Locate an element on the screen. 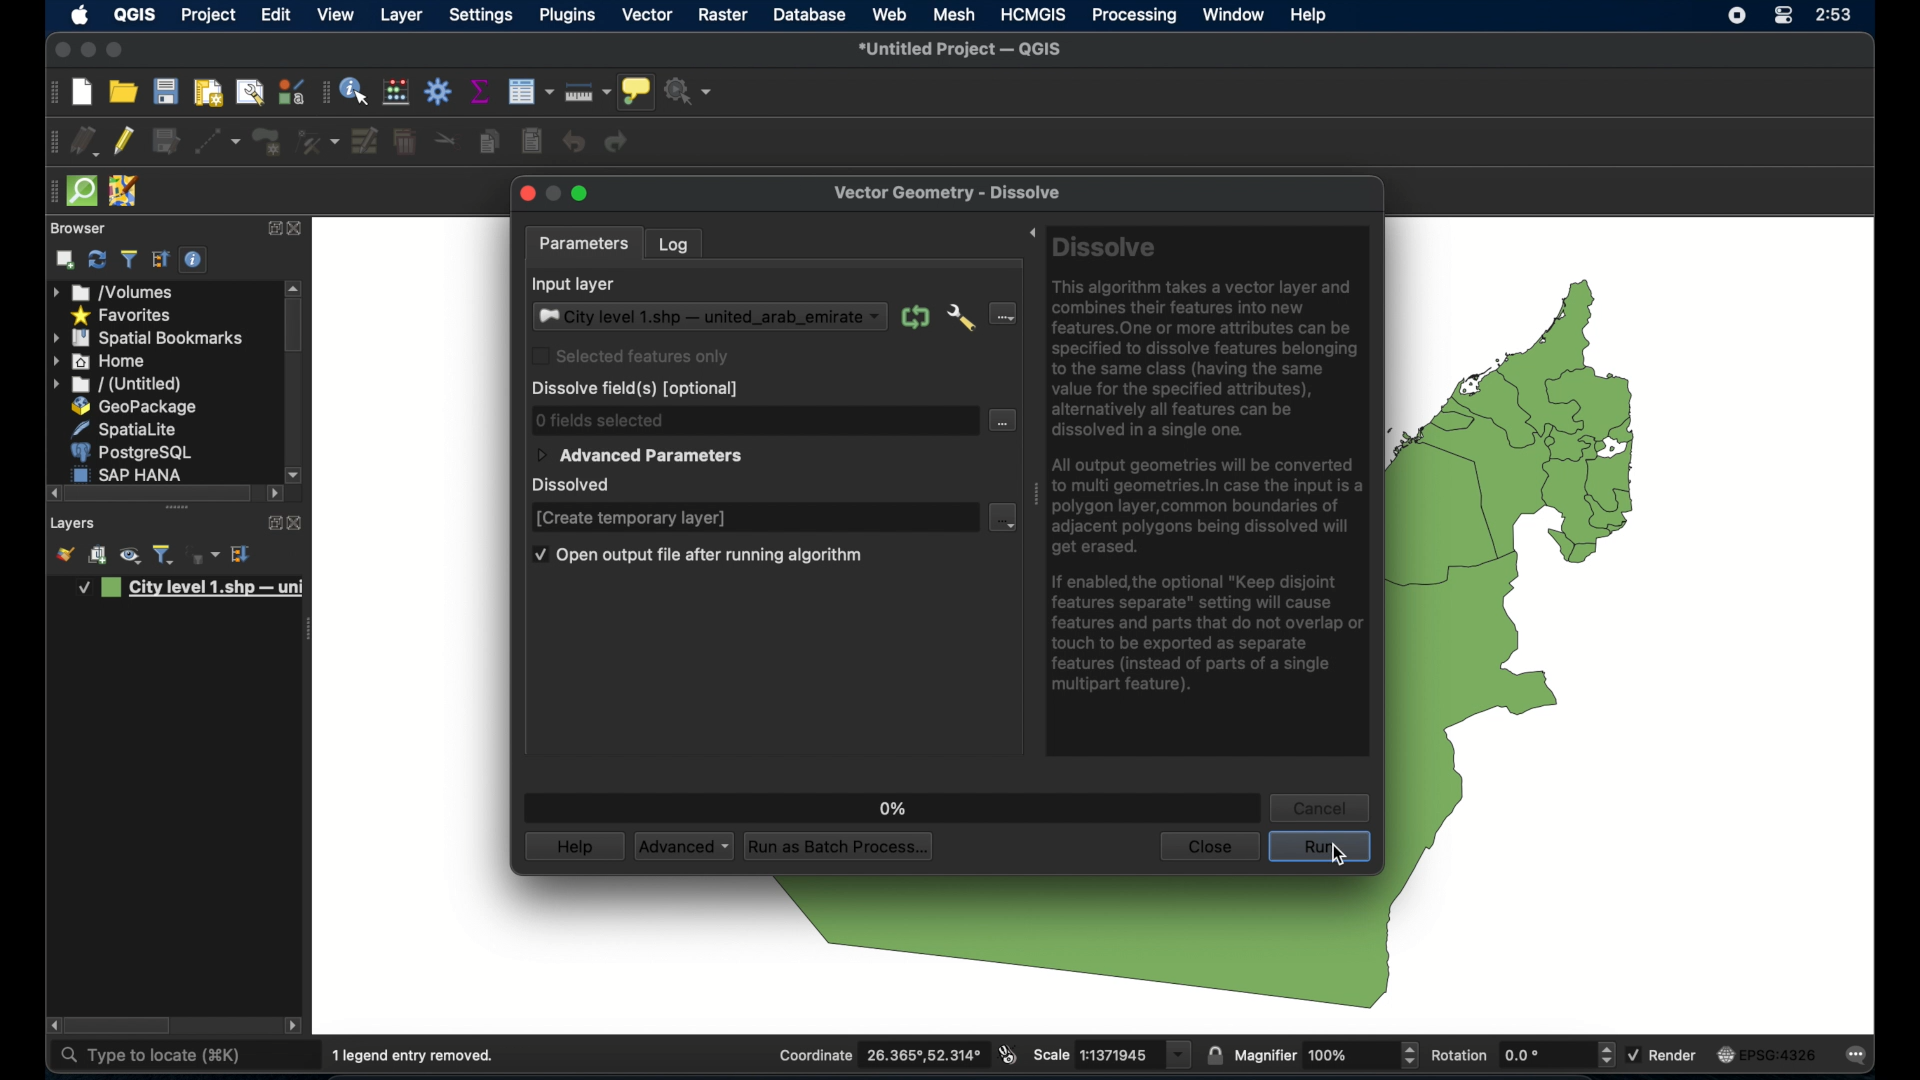 This screenshot has width=1920, height=1080. [createtemporary layer] is located at coordinates (631, 519).